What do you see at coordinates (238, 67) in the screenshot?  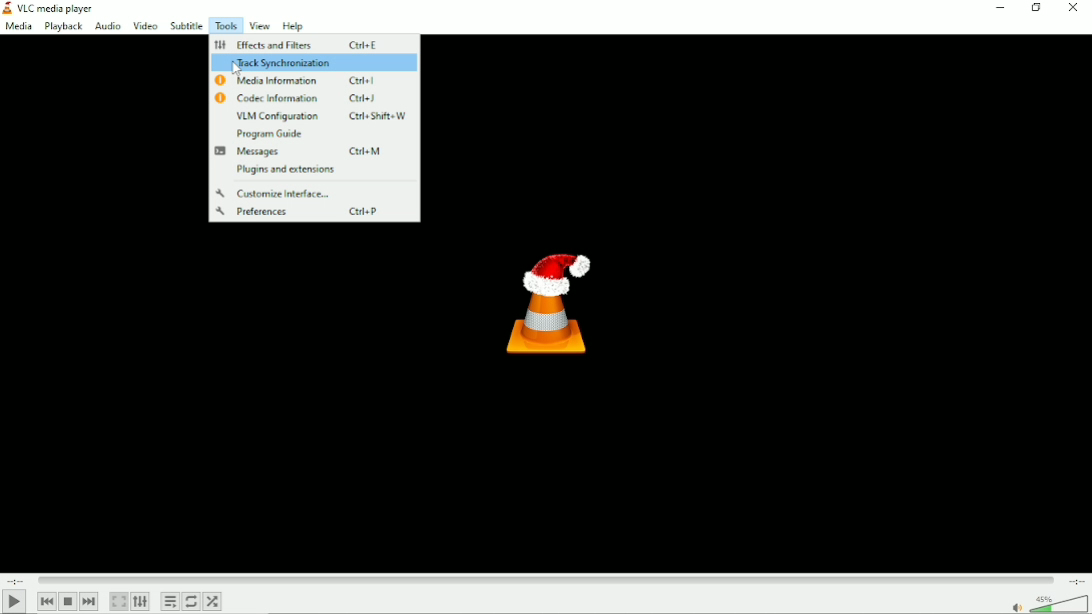 I see `Cursor` at bounding box center [238, 67].